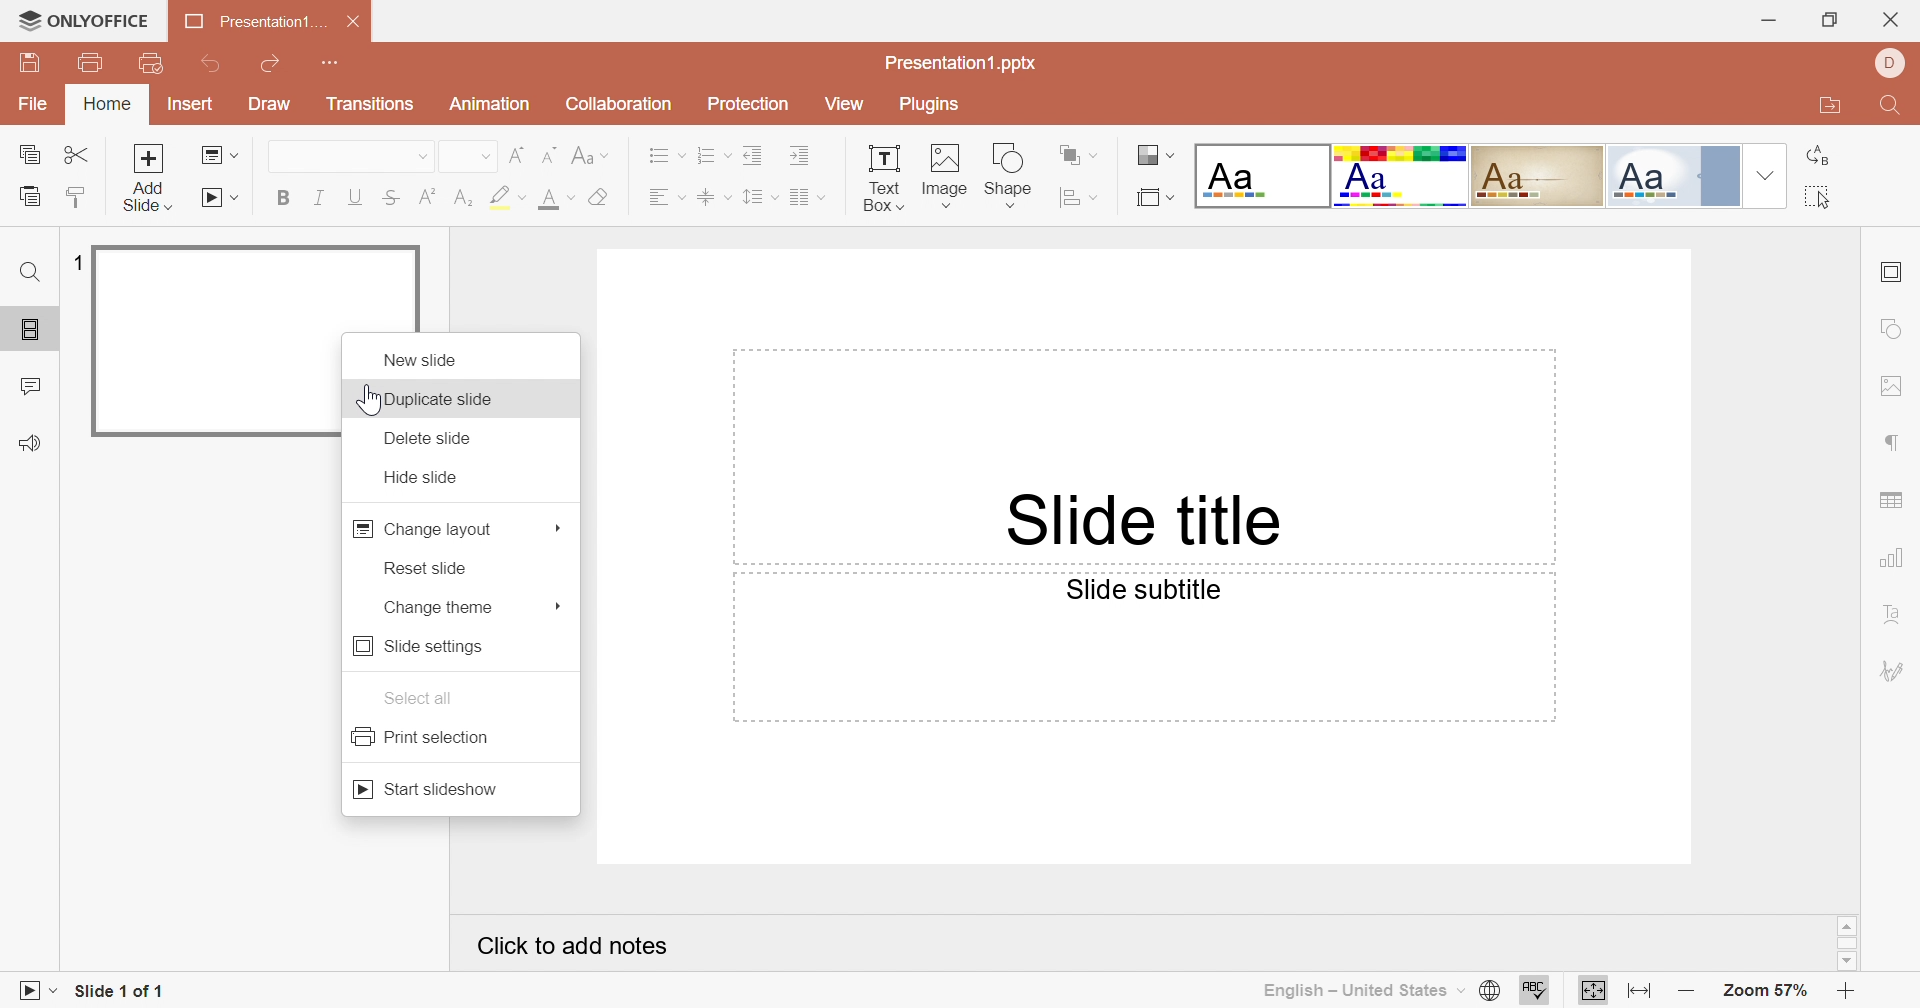 The height and width of the screenshot is (1008, 1920). Describe the element at coordinates (431, 568) in the screenshot. I see `Reset slide` at that location.